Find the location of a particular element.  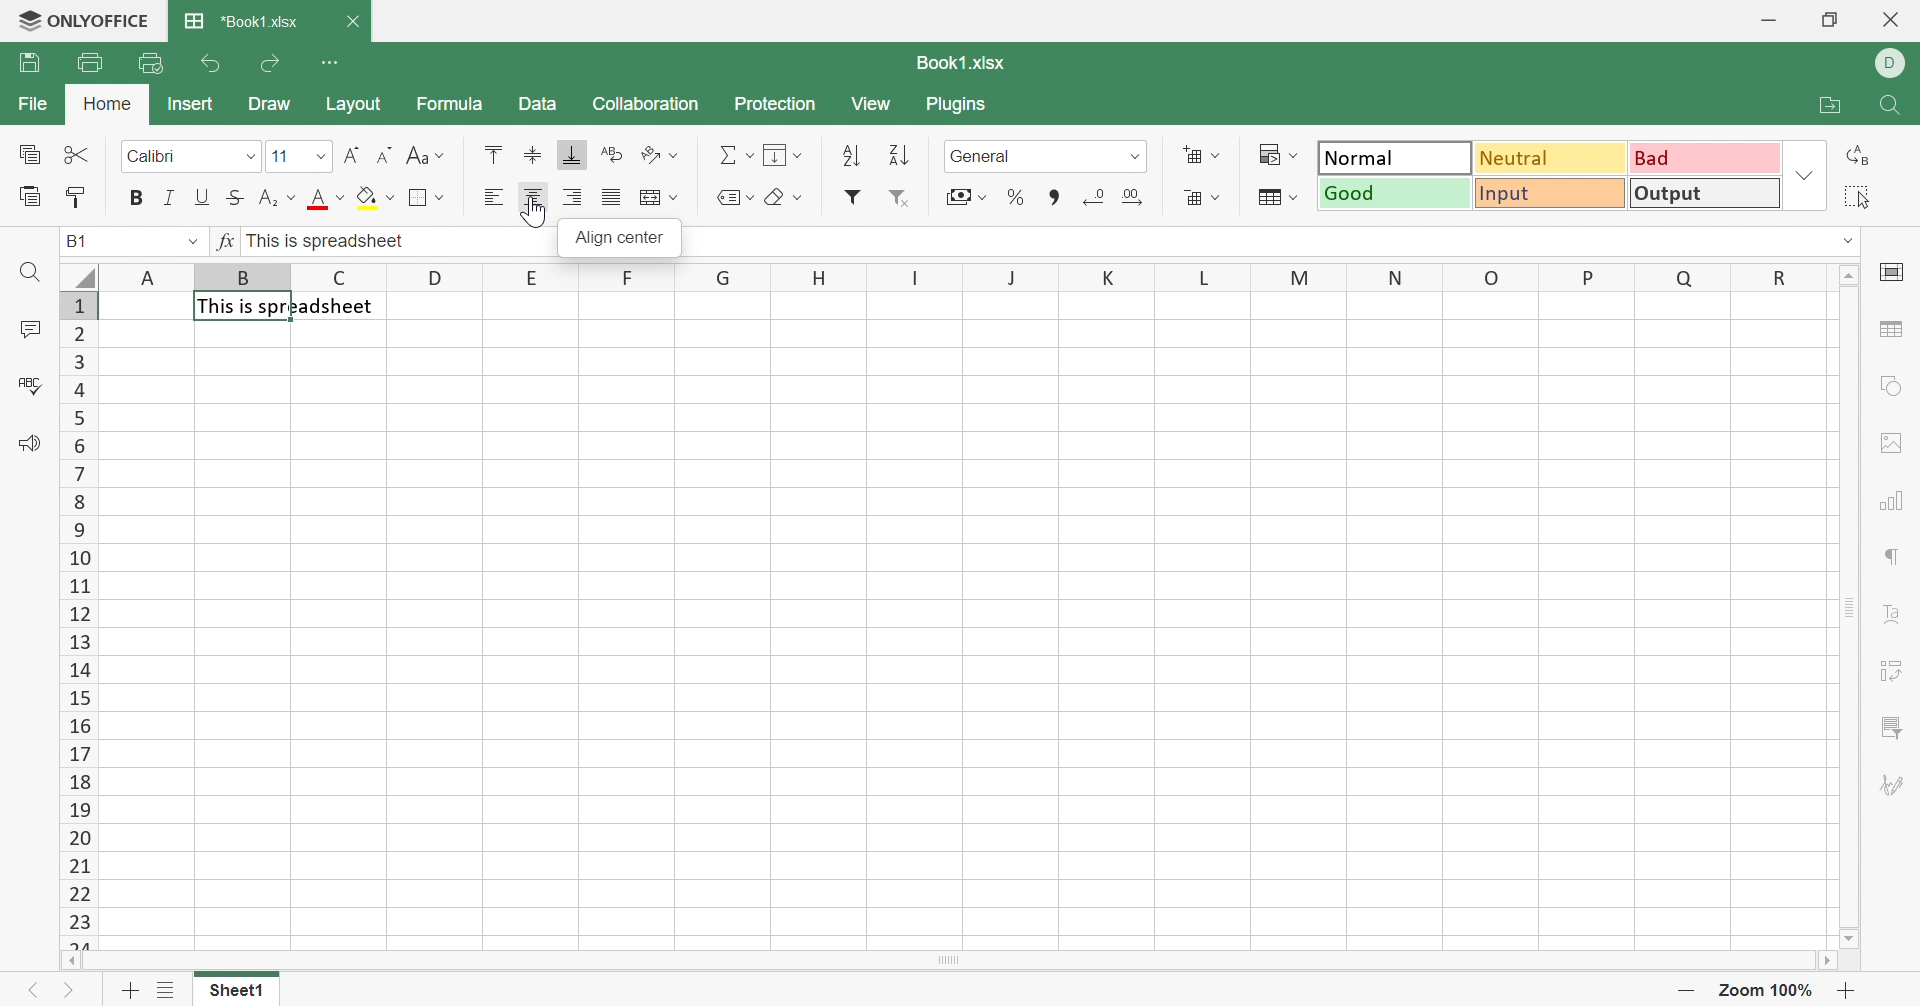

Input is located at coordinates (1551, 195).